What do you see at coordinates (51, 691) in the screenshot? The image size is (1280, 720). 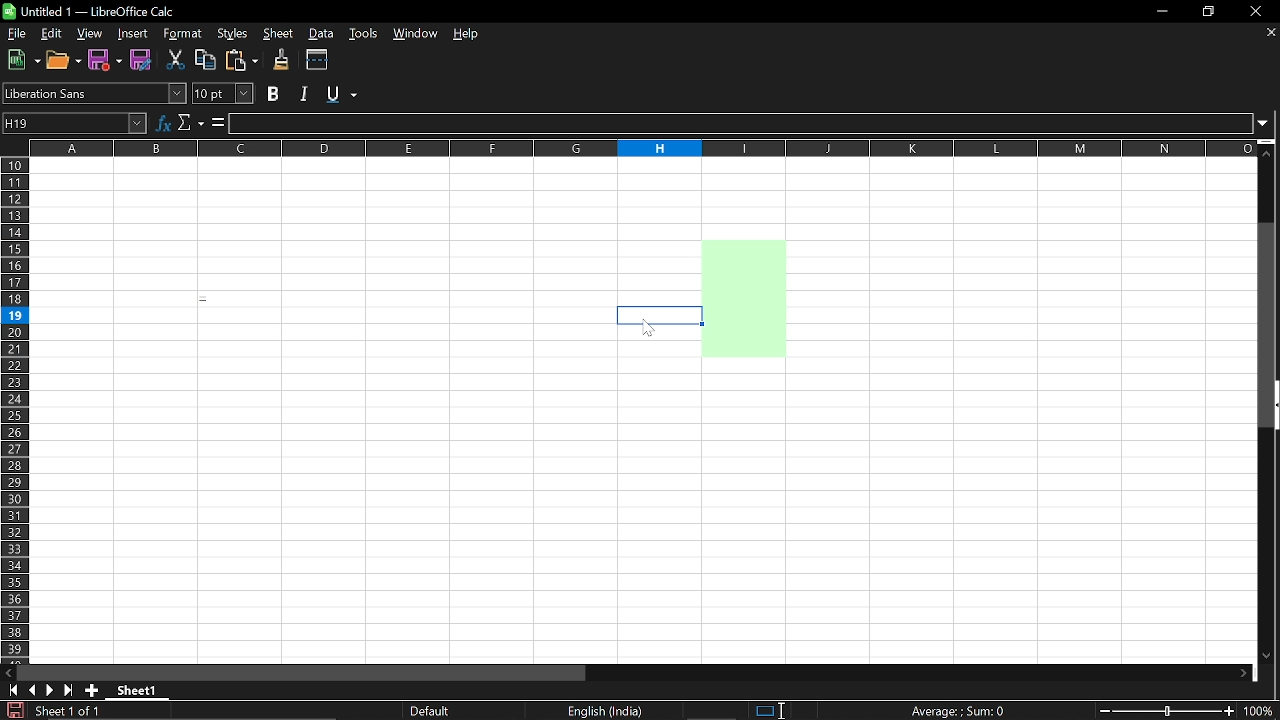 I see `Next page` at bounding box center [51, 691].